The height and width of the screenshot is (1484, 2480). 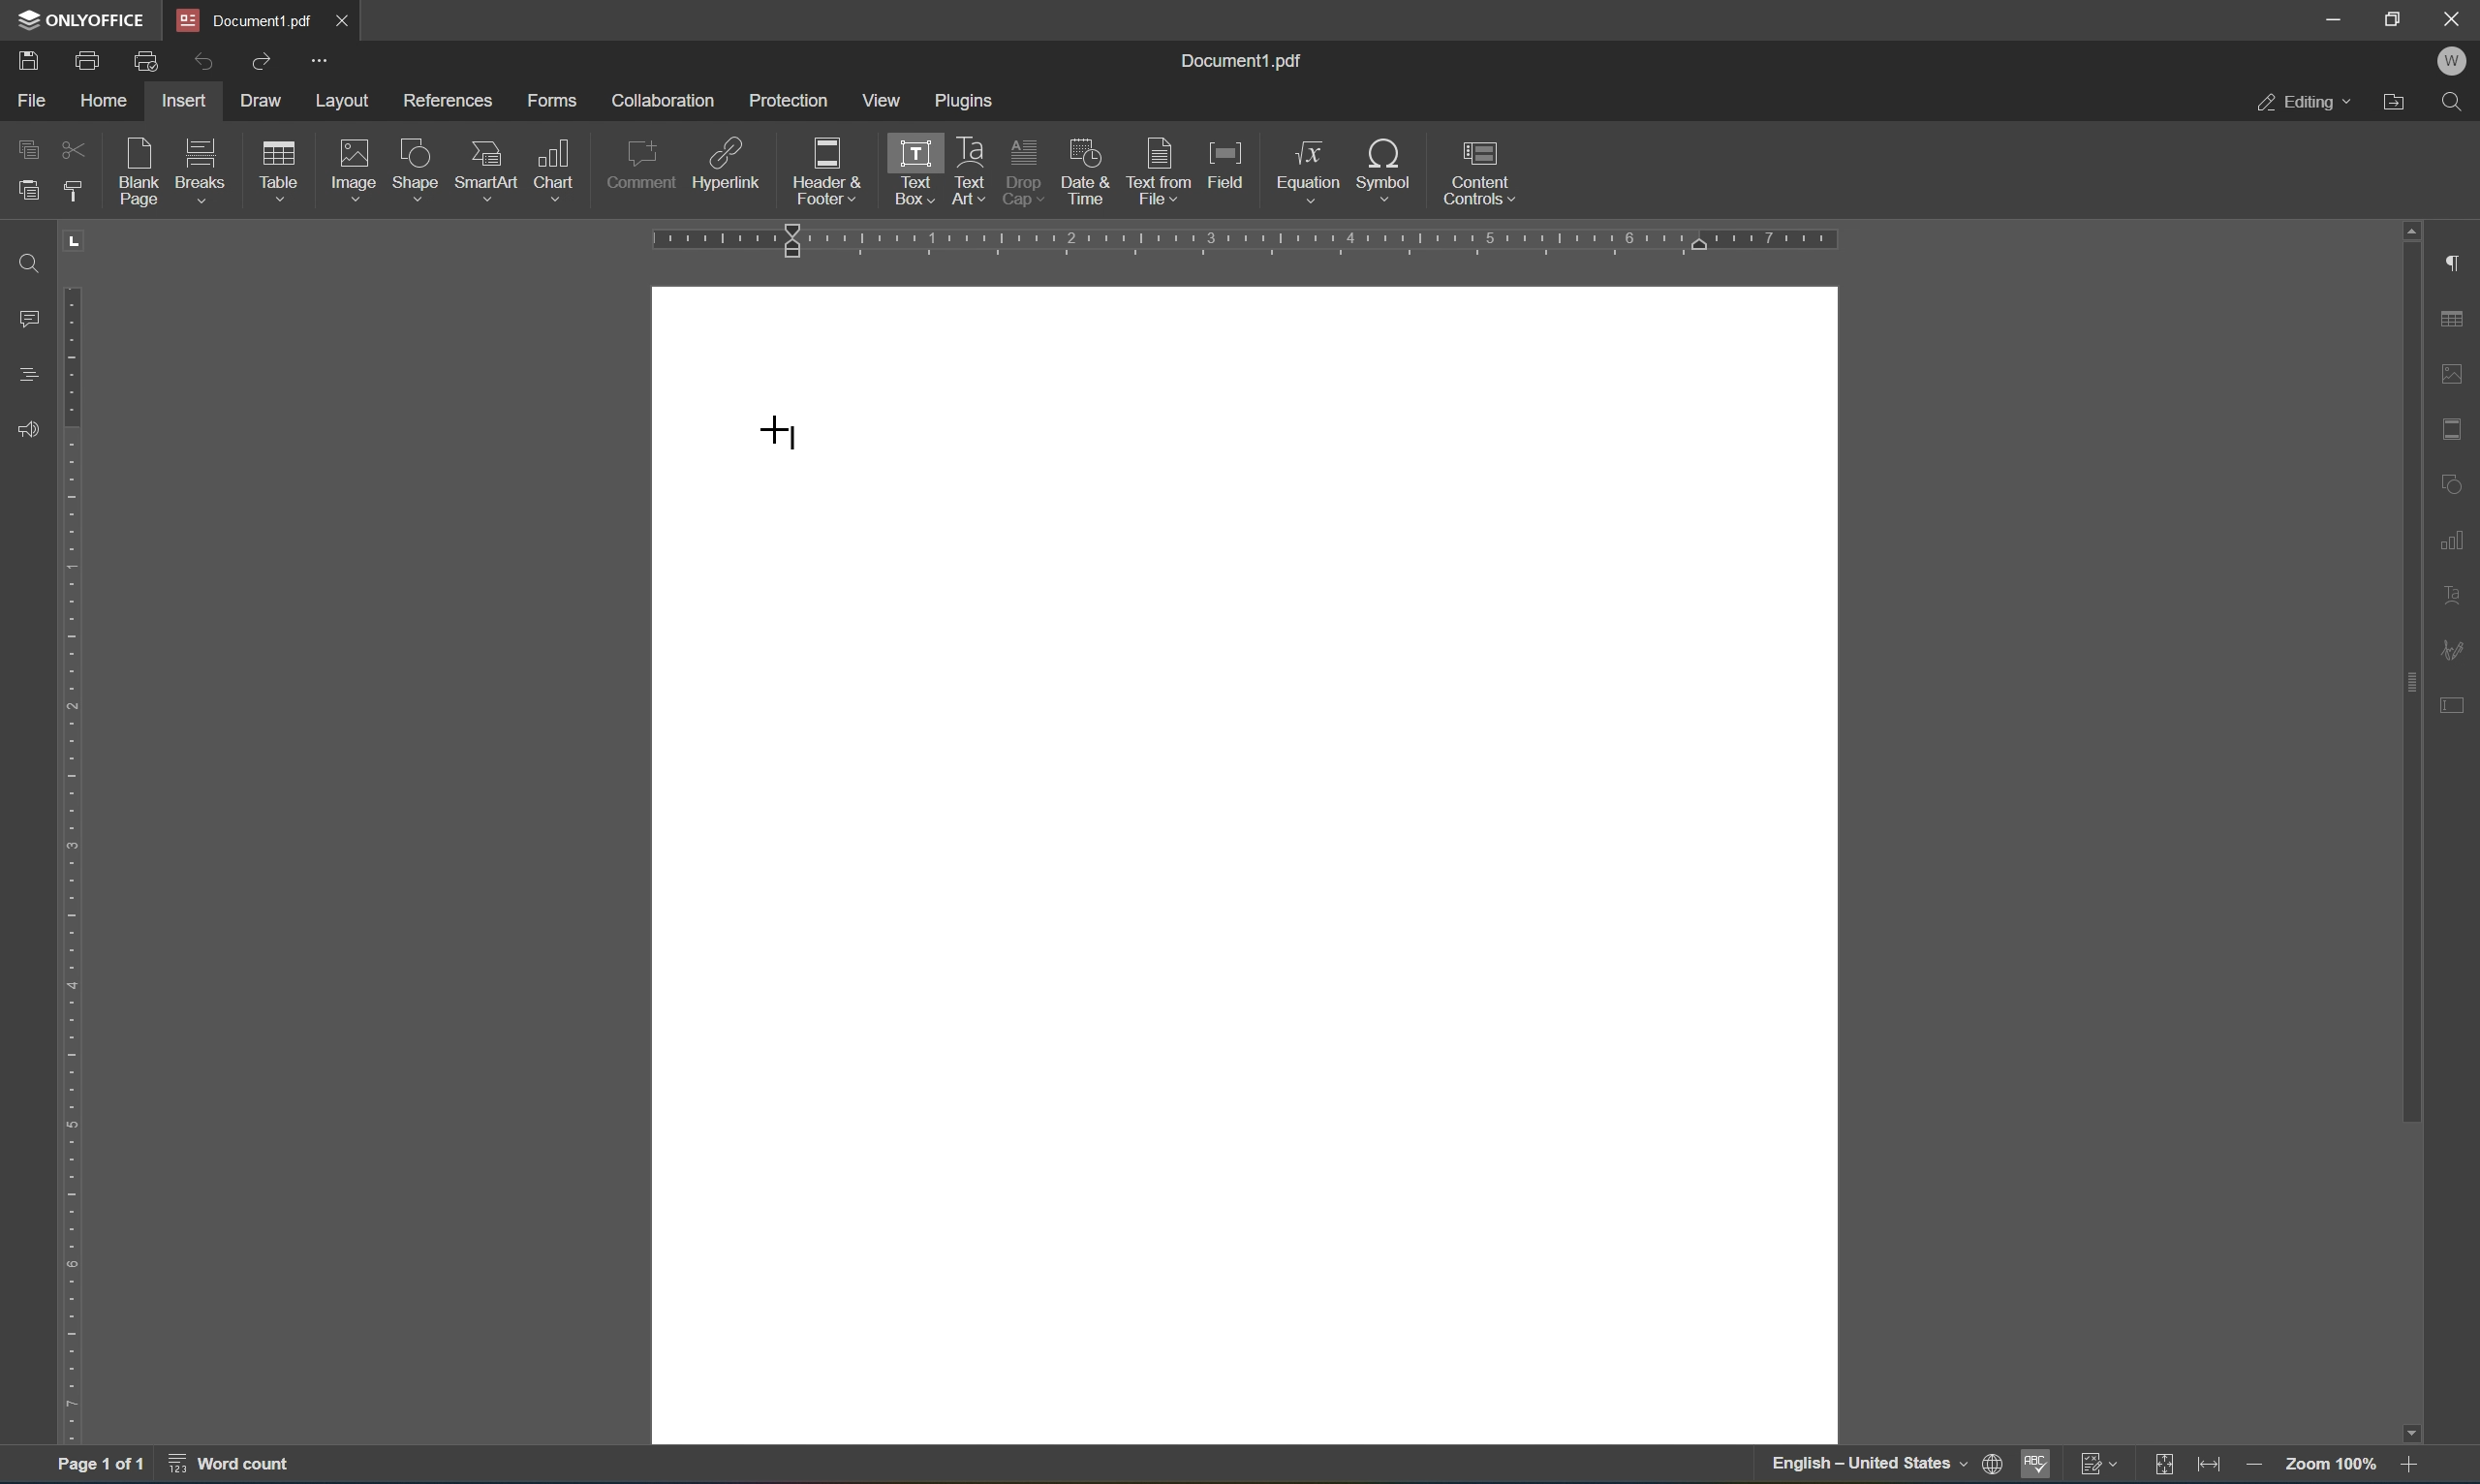 I want to click on fit to width , so click(x=2210, y=1468).